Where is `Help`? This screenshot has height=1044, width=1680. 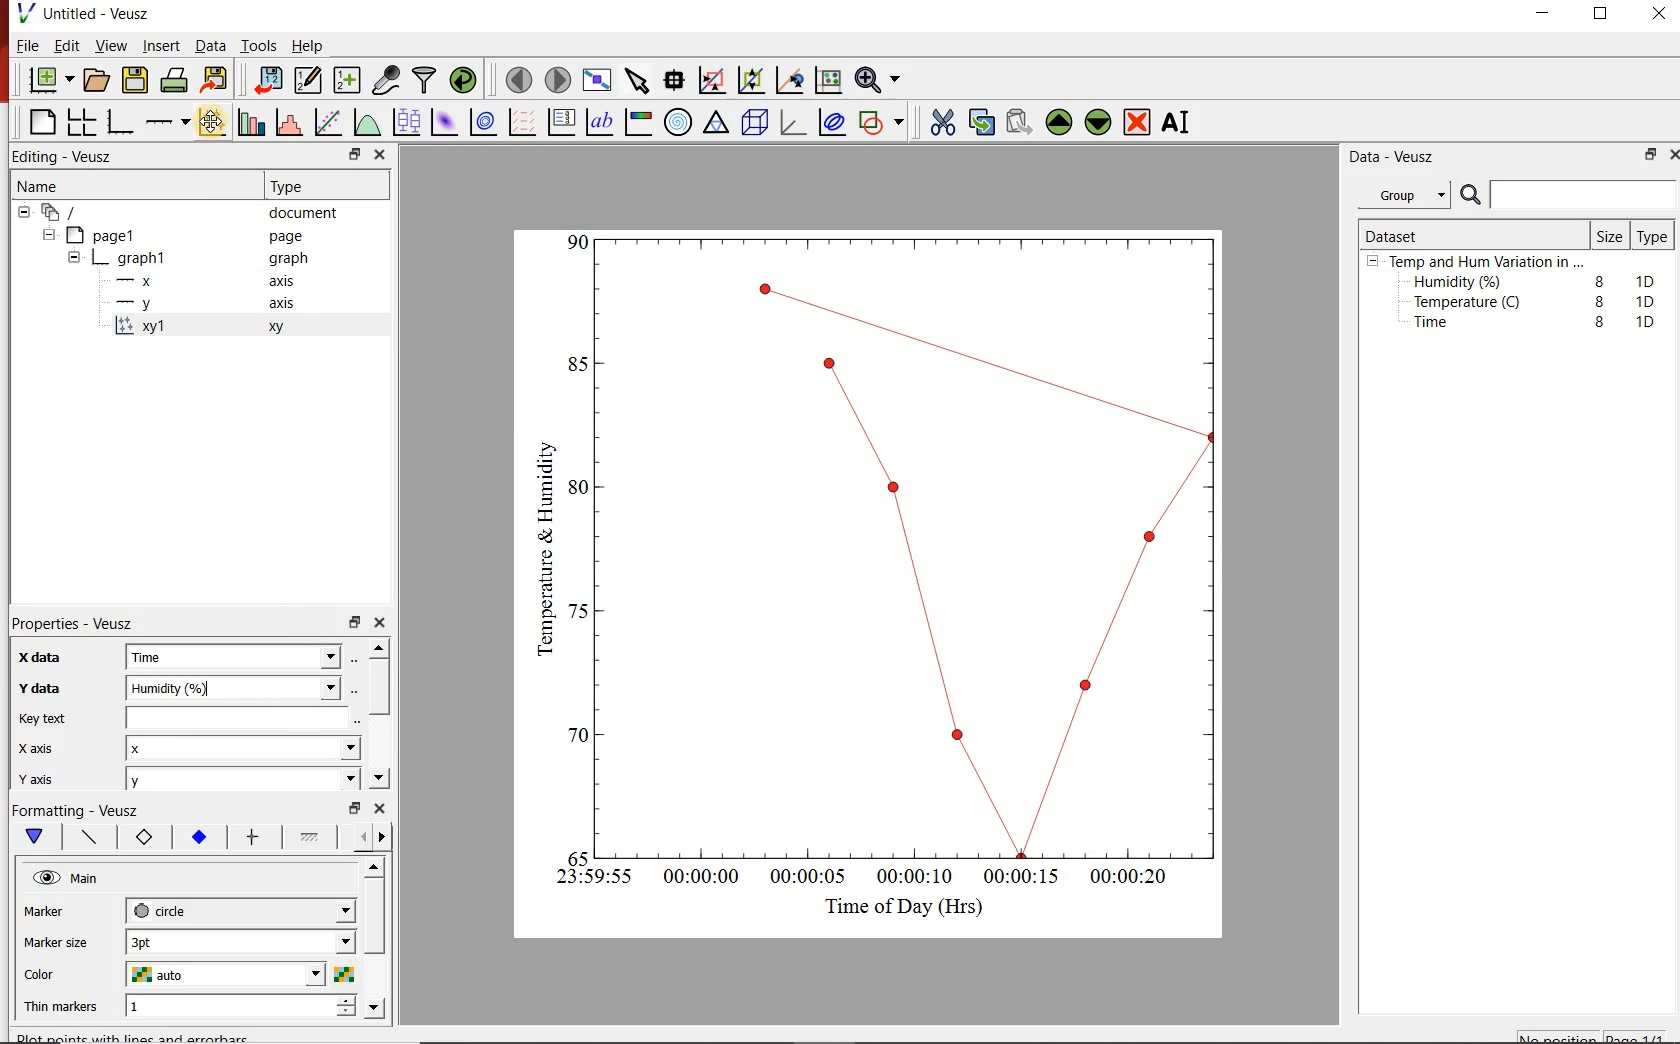
Help is located at coordinates (309, 44).